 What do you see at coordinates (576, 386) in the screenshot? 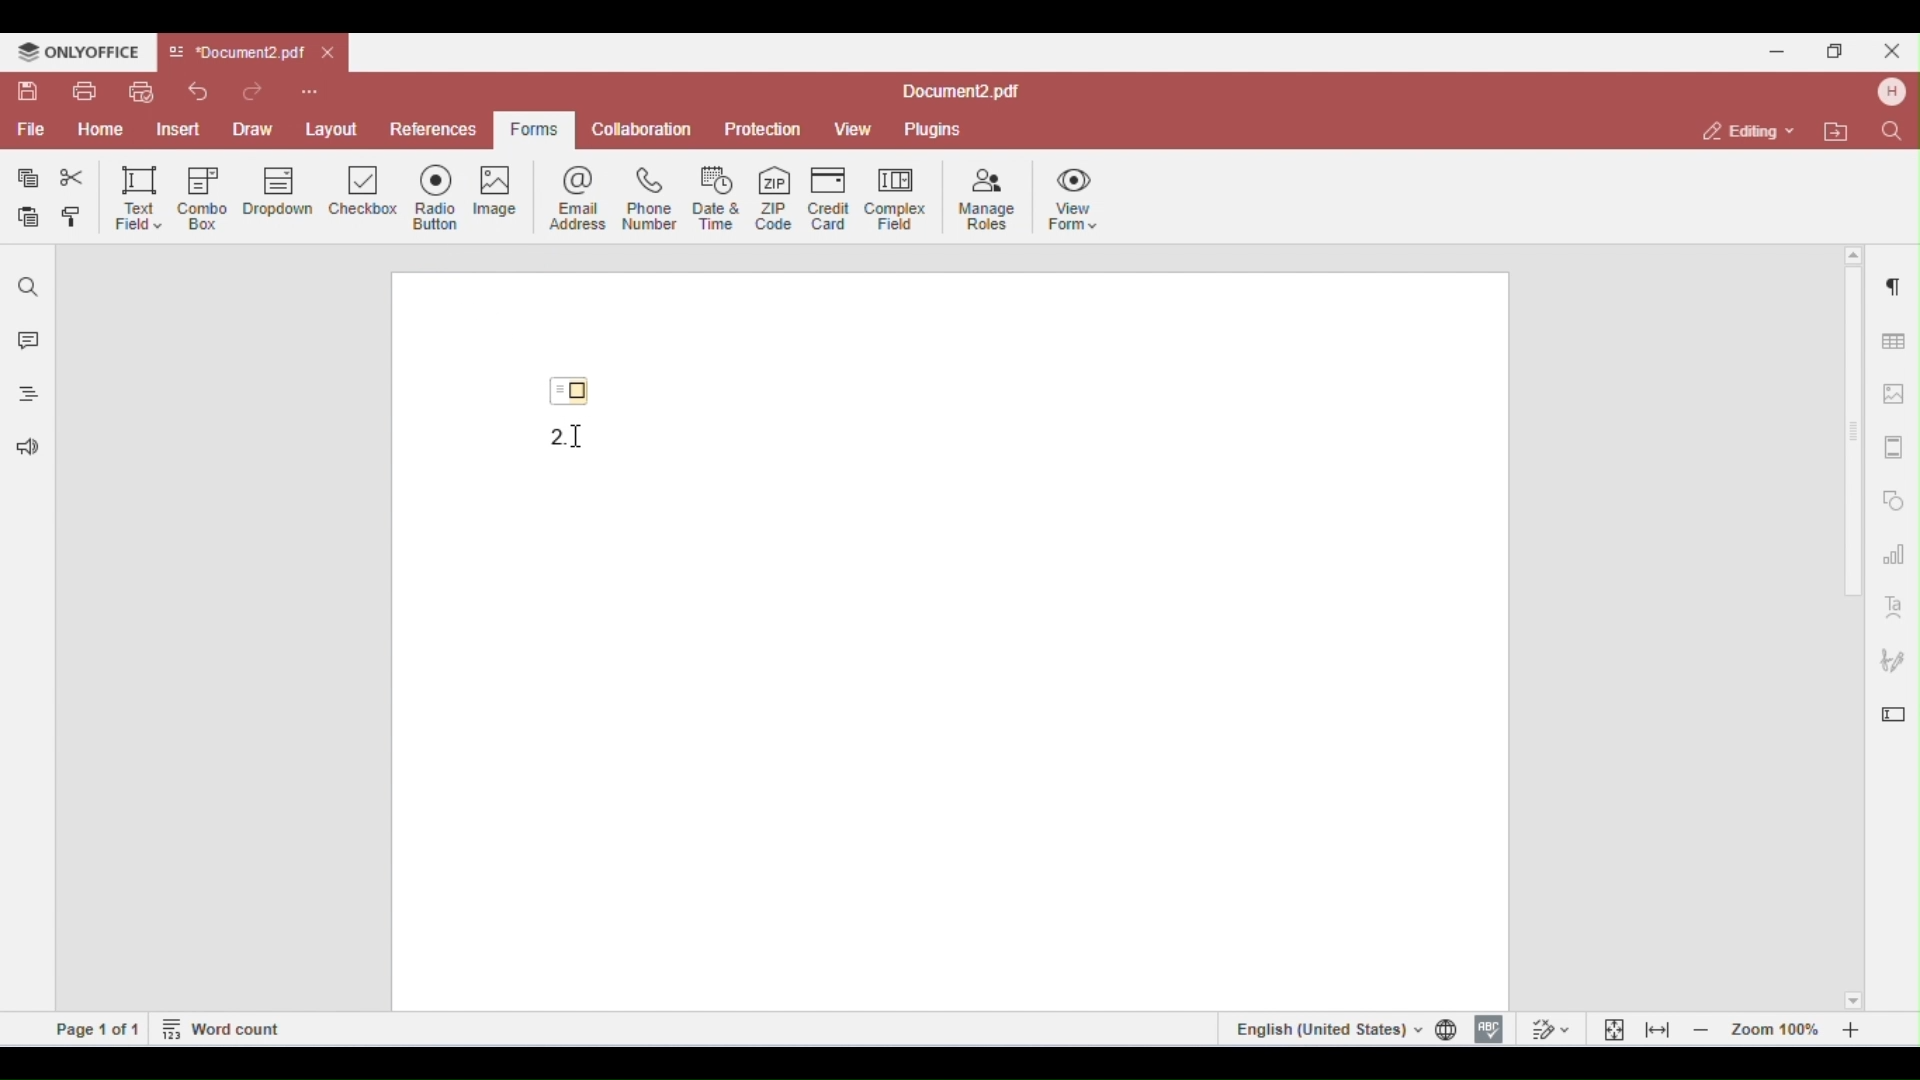
I see `checkbox appeared` at bounding box center [576, 386].